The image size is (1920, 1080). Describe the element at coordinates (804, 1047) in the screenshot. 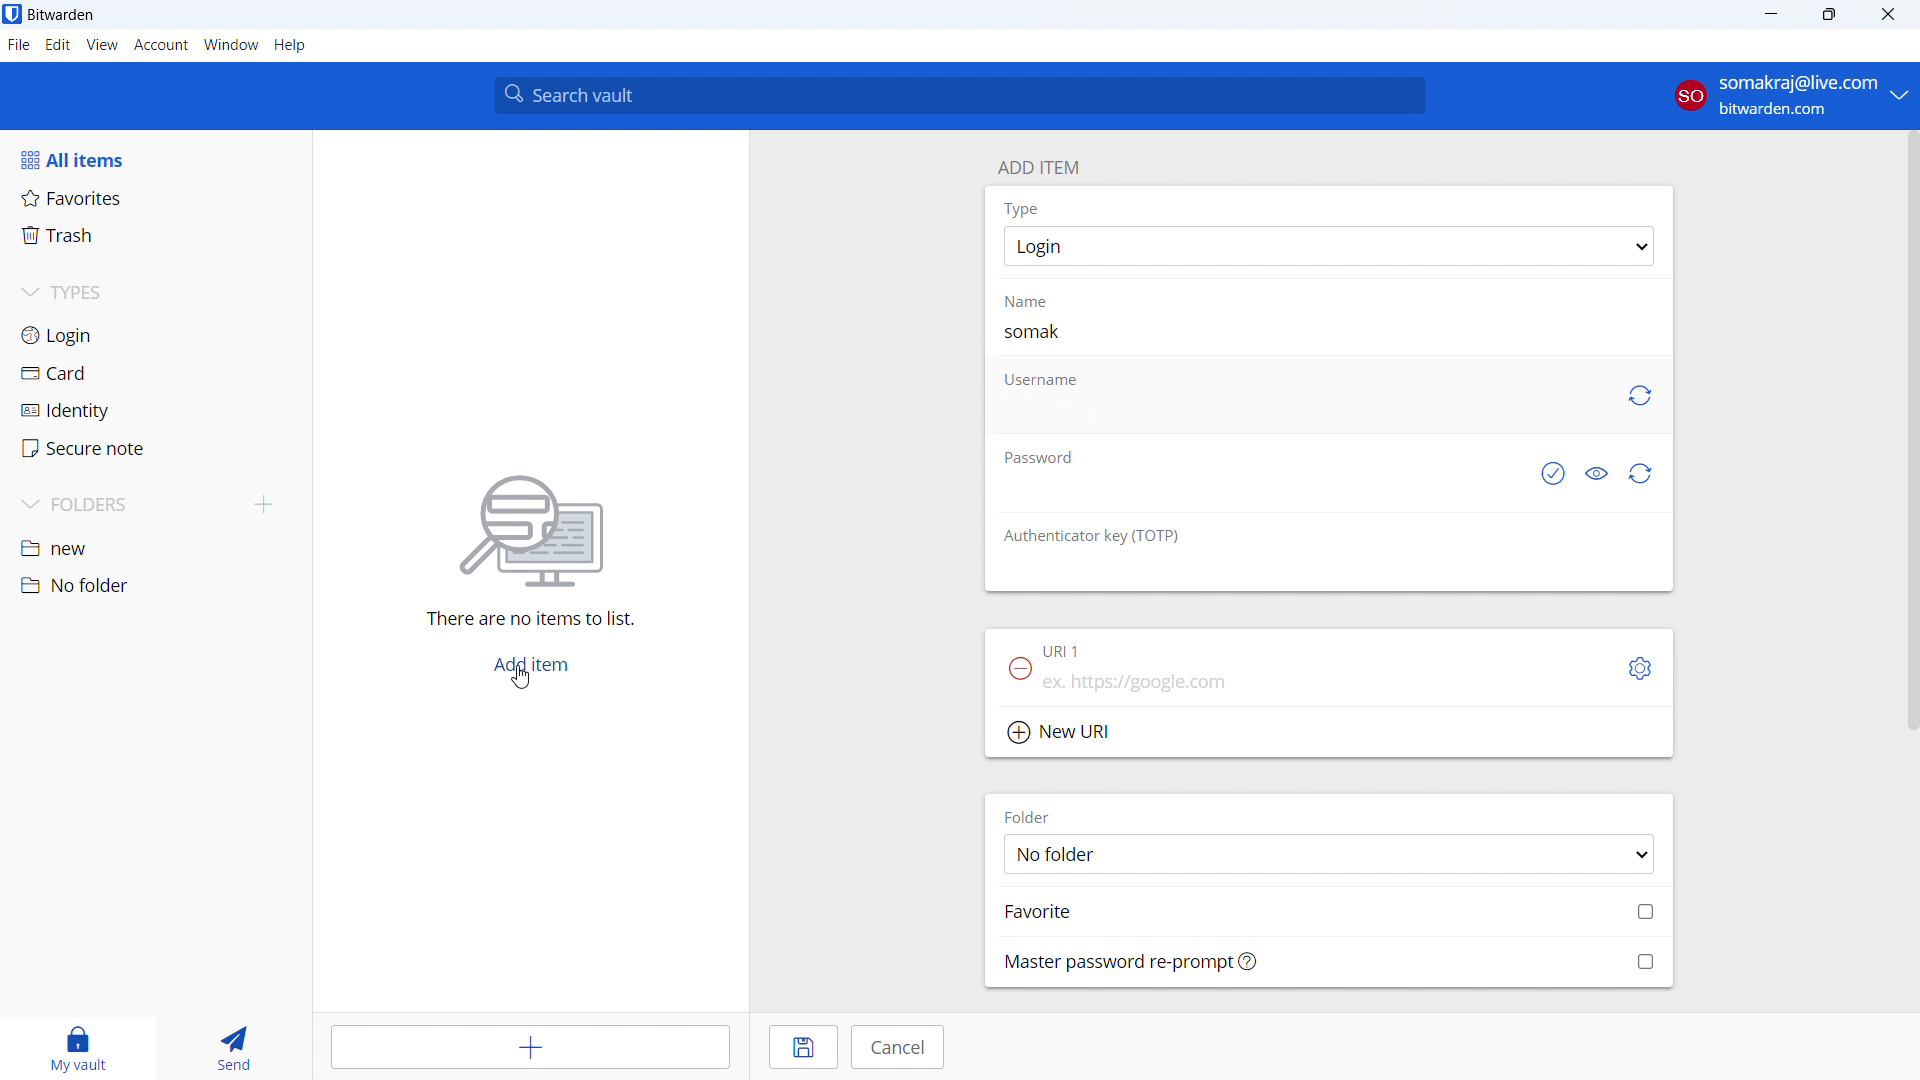

I see `save` at that location.